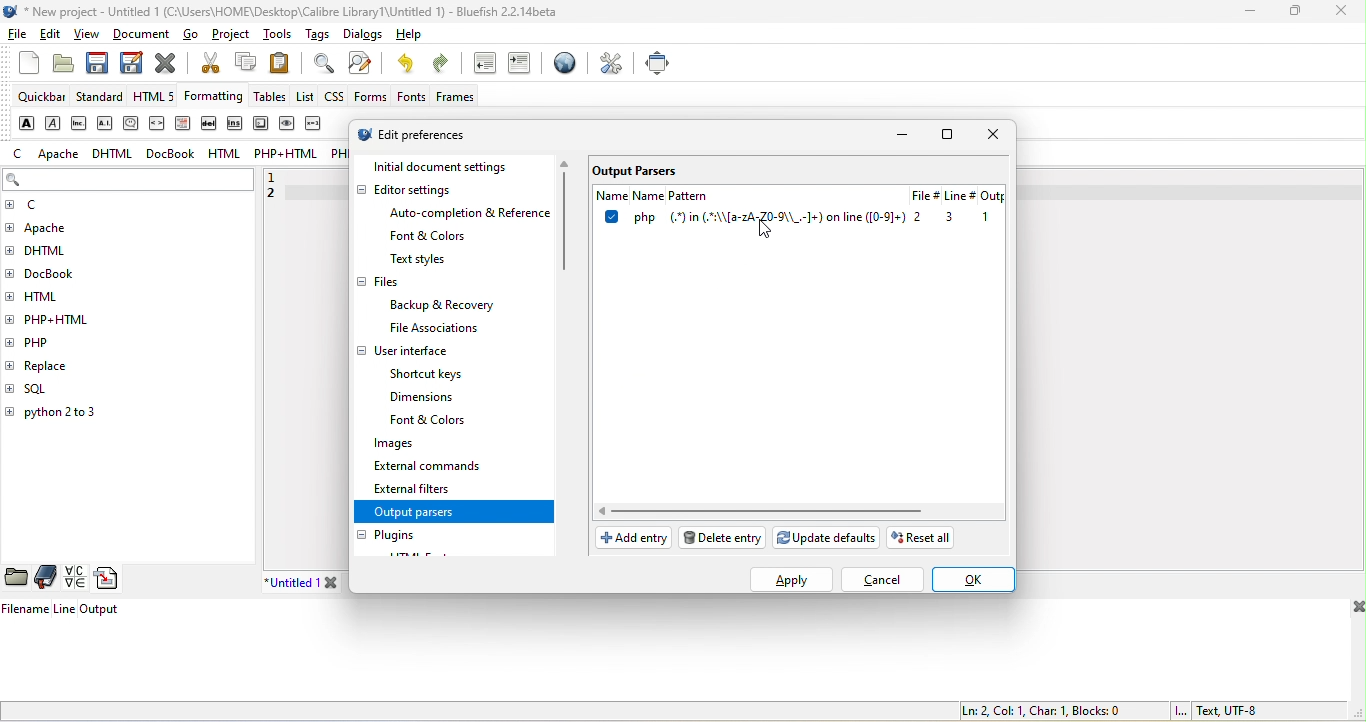 The image size is (1366, 722). I want to click on add entry, so click(632, 540).